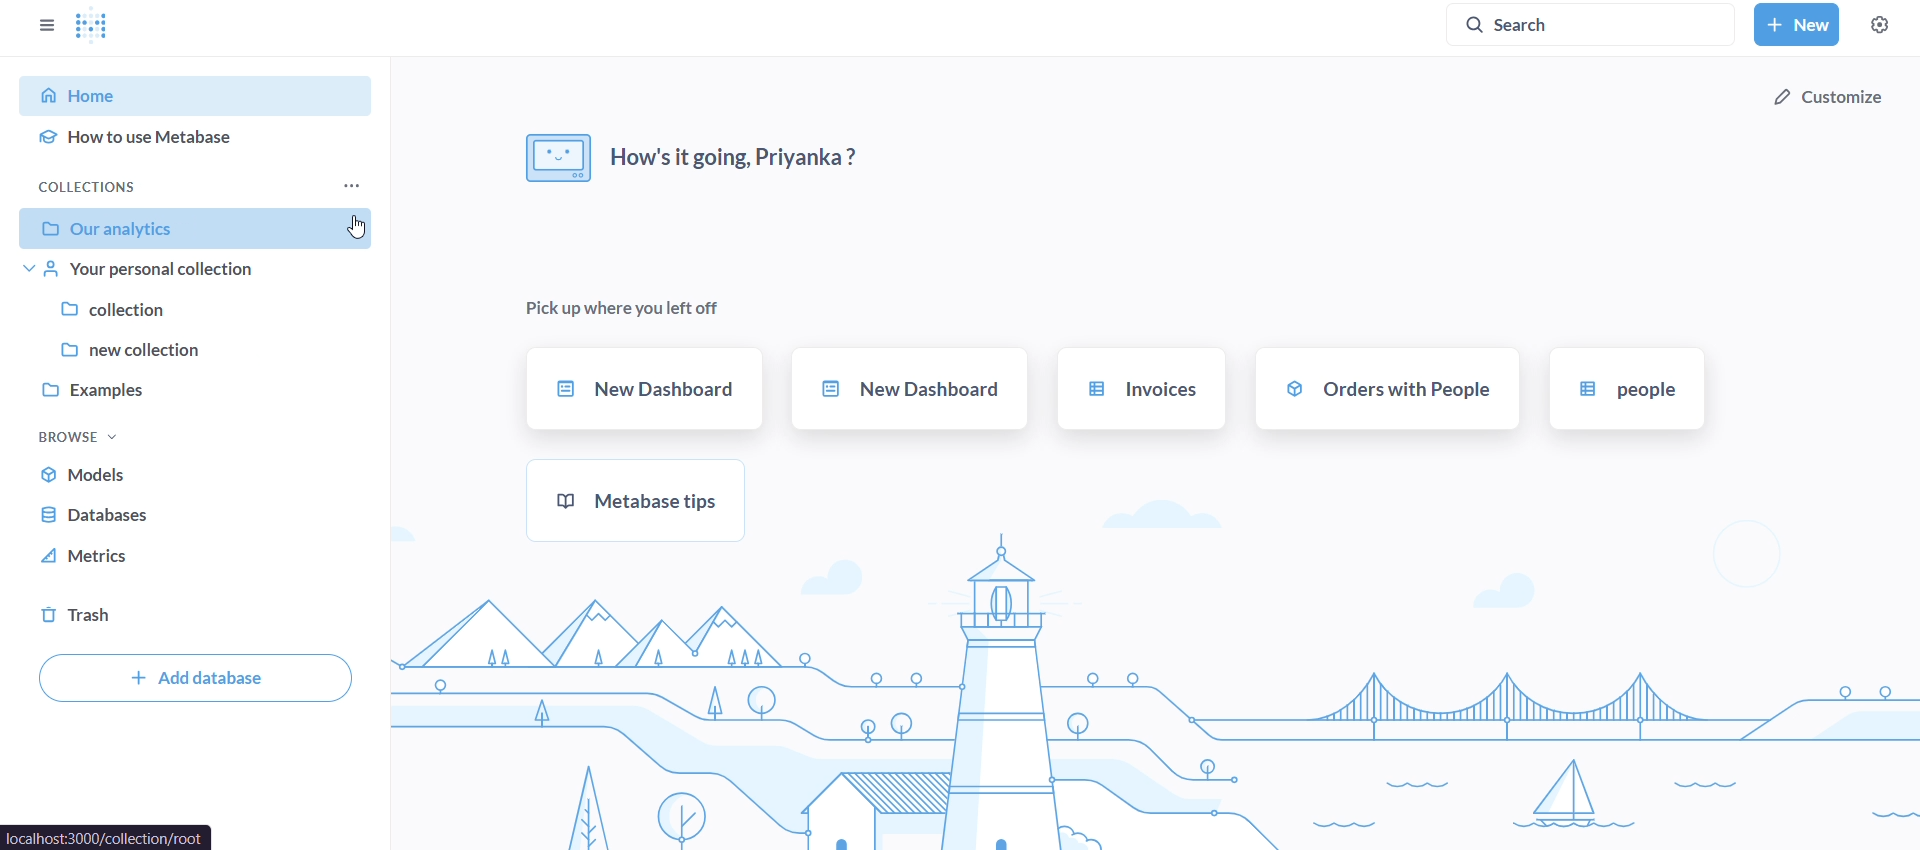  What do you see at coordinates (362, 226) in the screenshot?
I see `cursor` at bounding box center [362, 226].